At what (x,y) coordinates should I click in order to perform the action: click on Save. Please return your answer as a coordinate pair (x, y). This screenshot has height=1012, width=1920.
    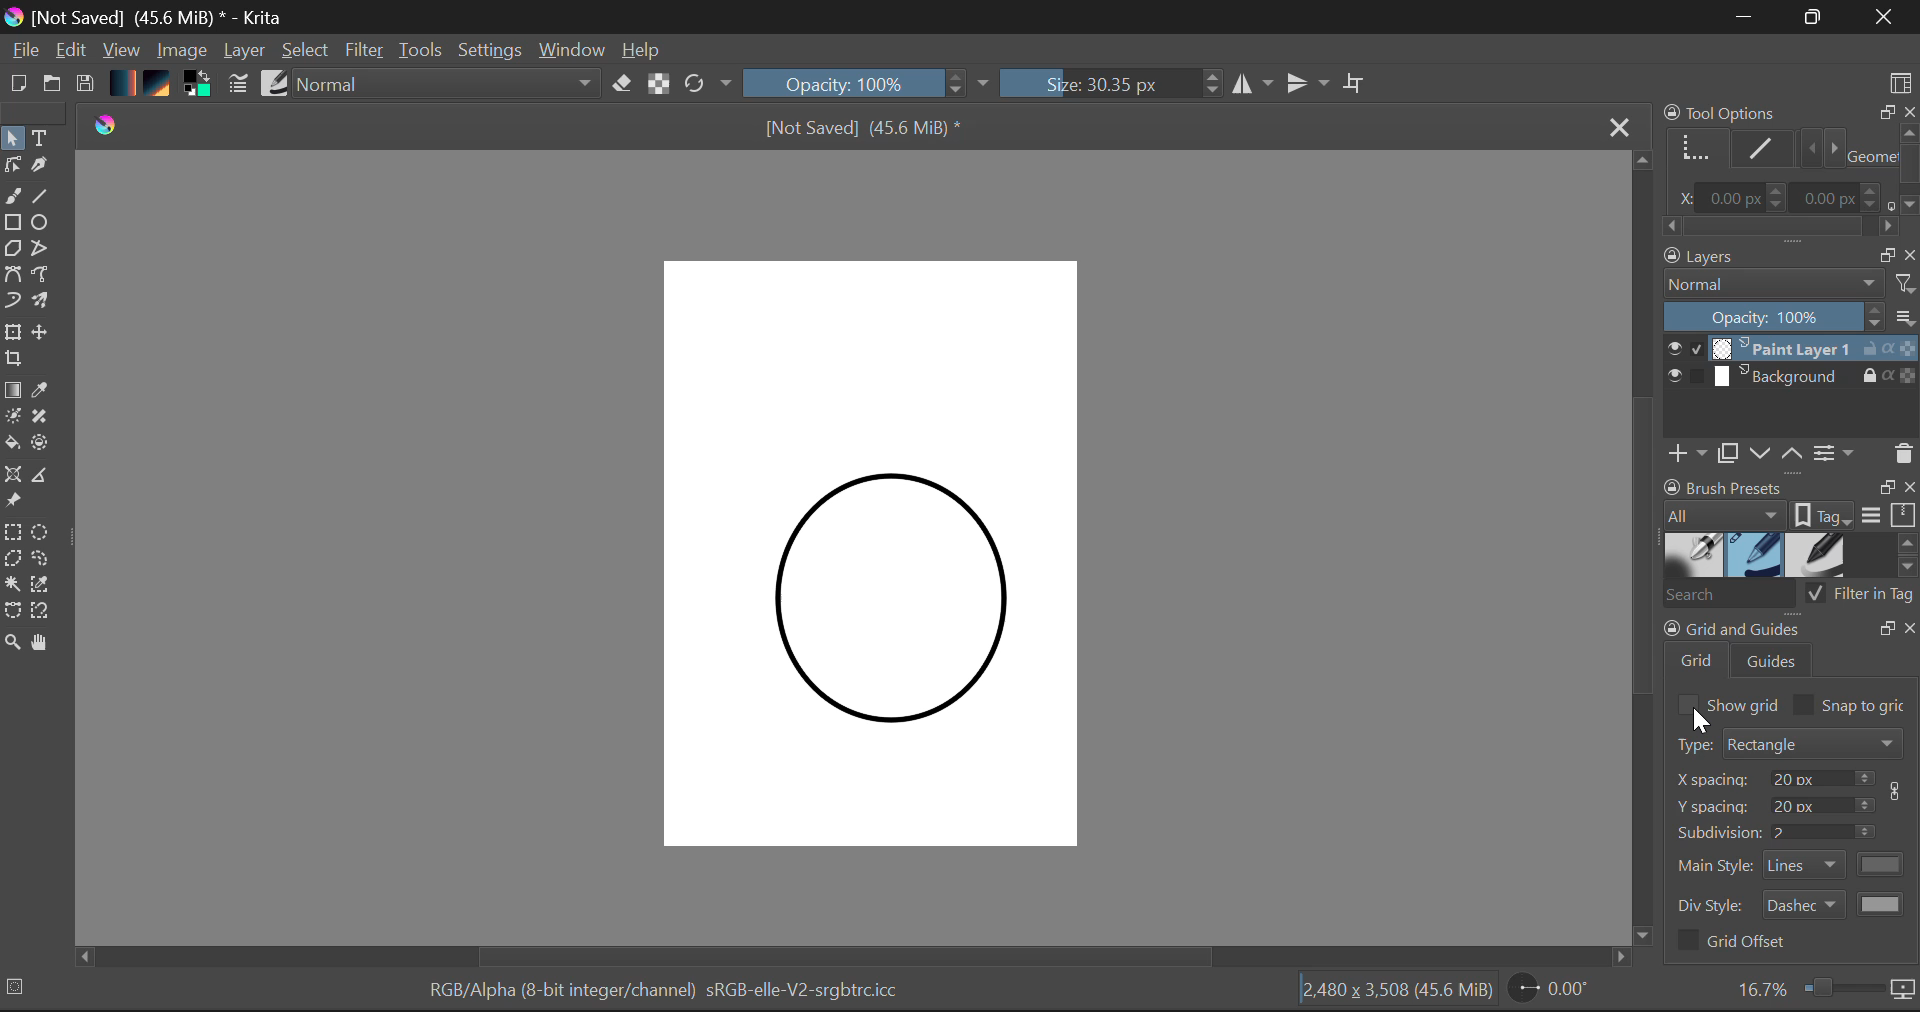
    Looking at the image, I should click on (86, 85).